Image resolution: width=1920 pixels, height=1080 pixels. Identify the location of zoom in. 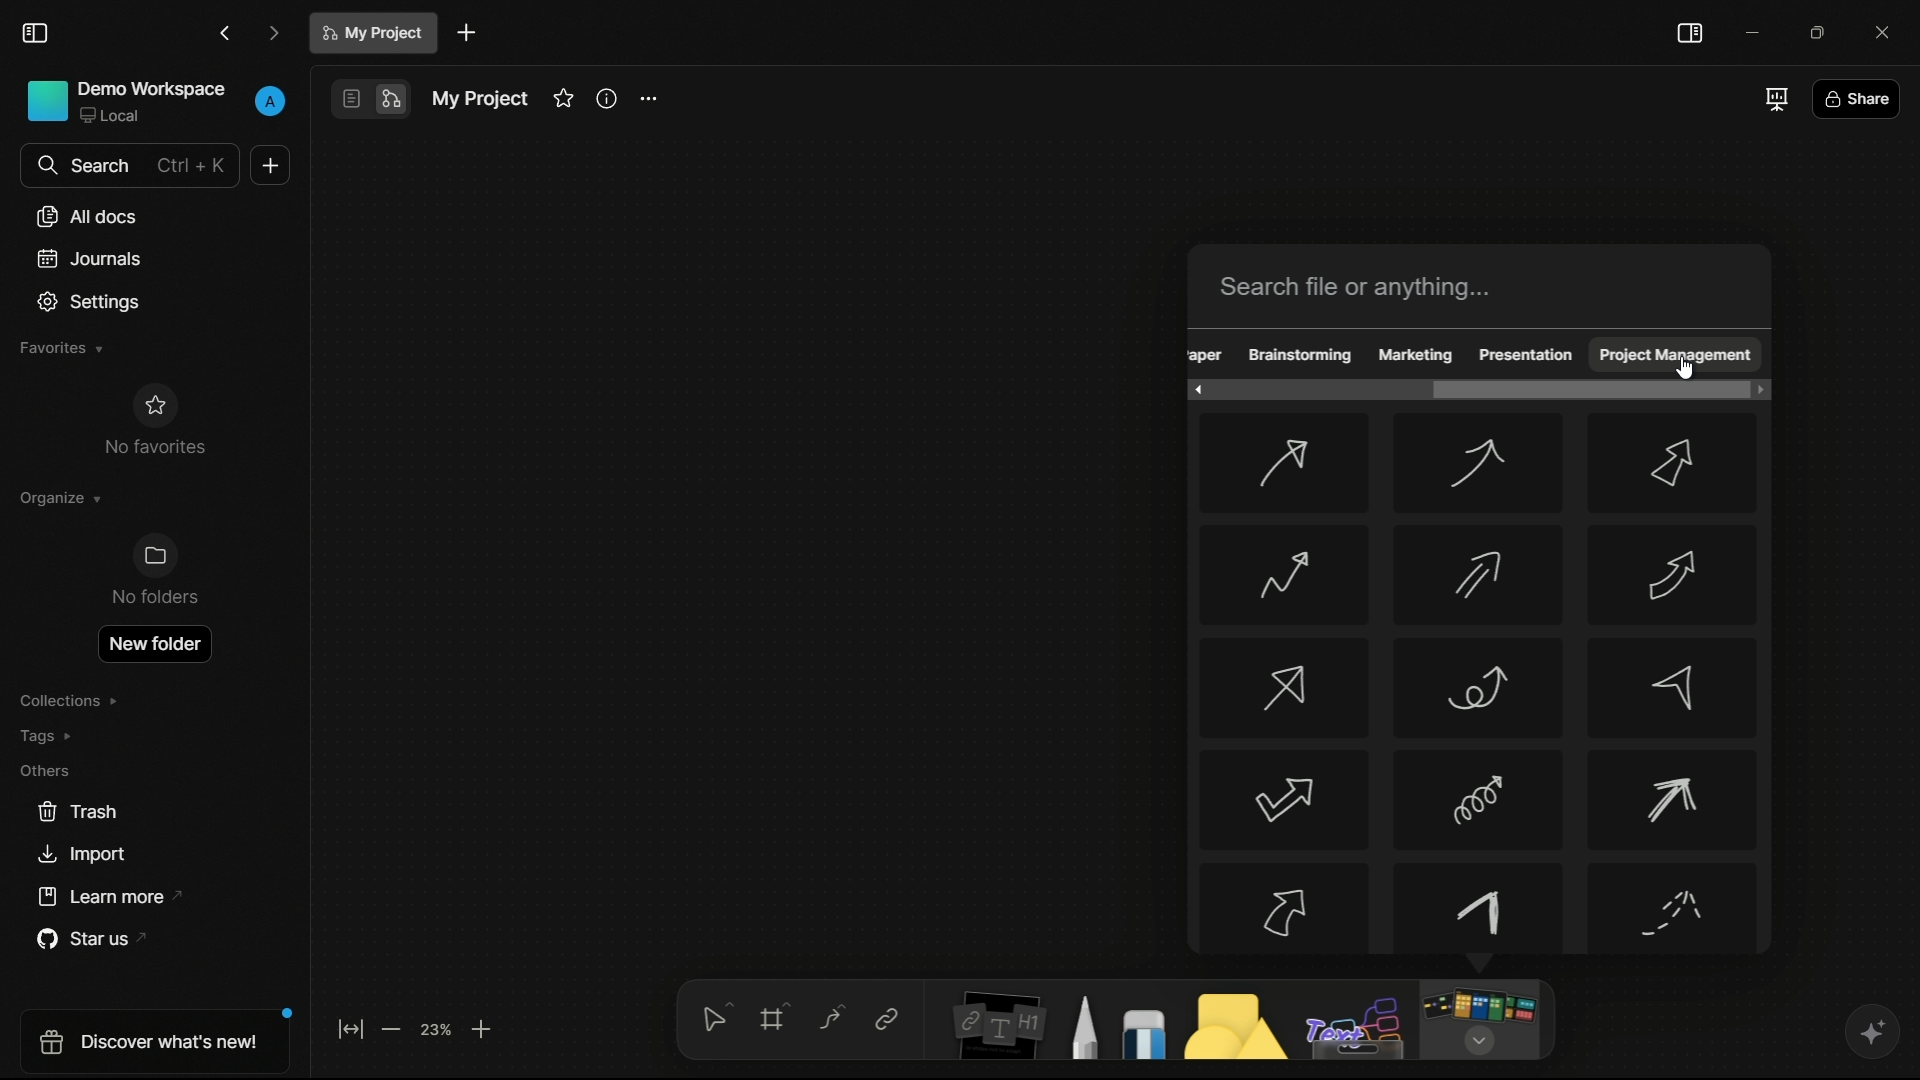
(482, 1028).